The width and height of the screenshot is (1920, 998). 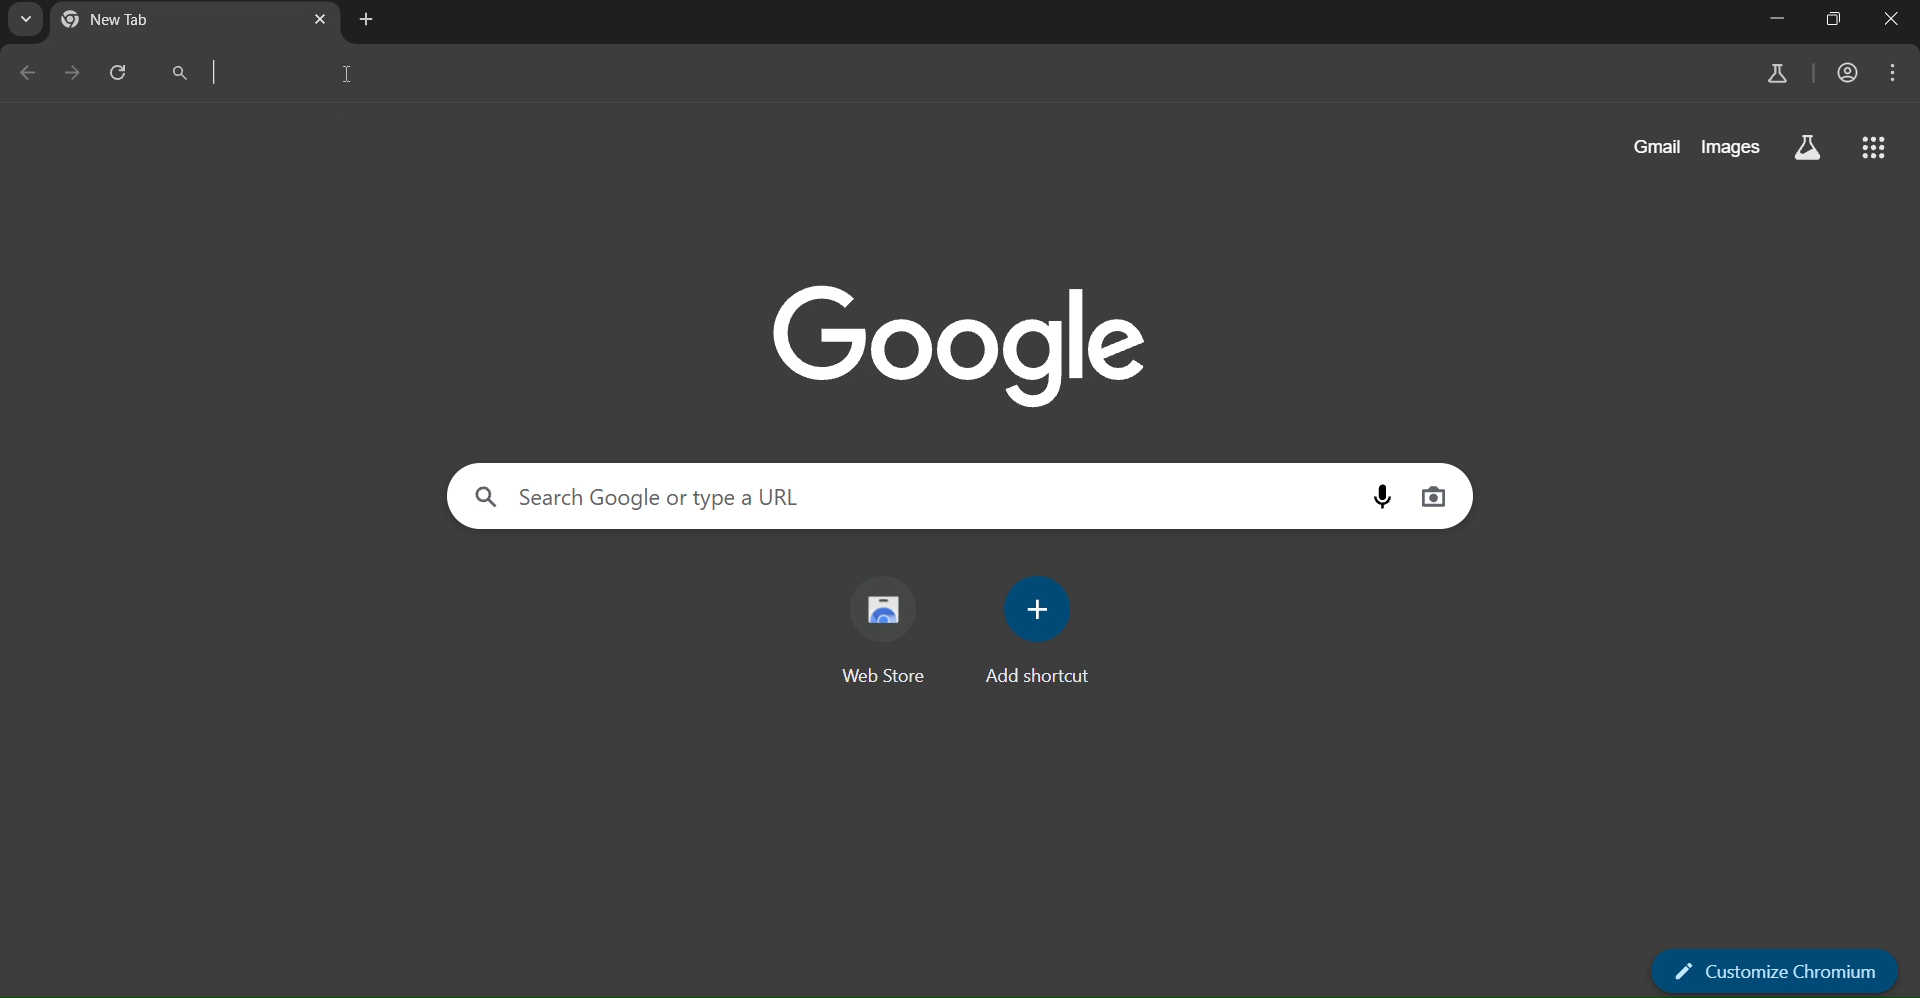 What do you see at coordinates (1734, 148) in the screenshot?
I see `images` at bounding box center [1734, 148].